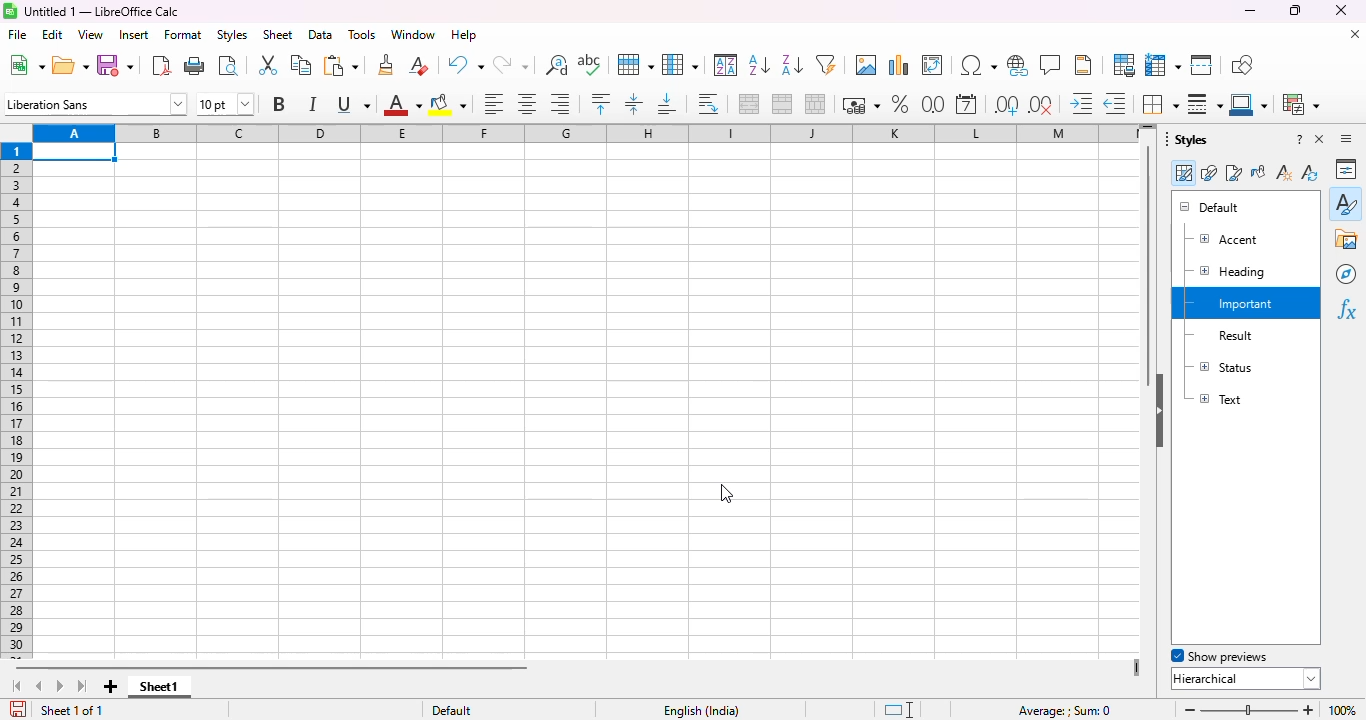 This screenshot has width=1366, height=720. Describe the element at coordinates (277, 104) in the screenshot. I see `bold` at that location.